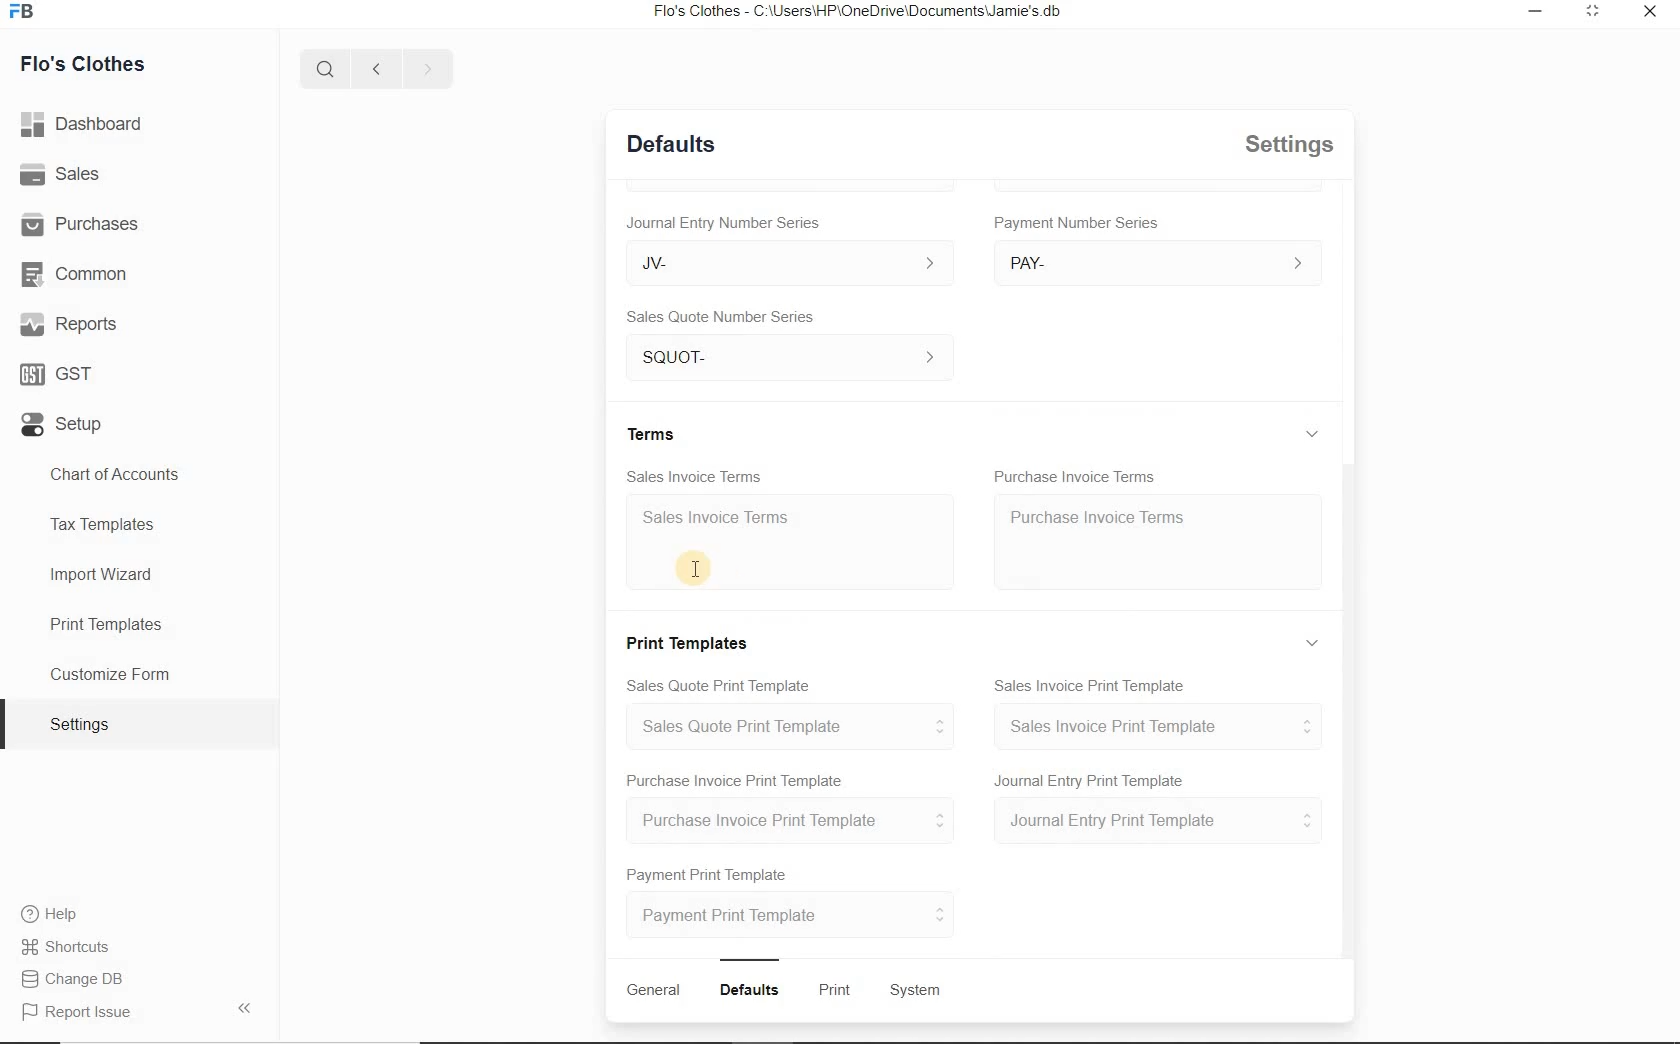 This screenshot has height=1044, width=1680. Describe the element at coordinates (855, 11) in the screenshot. I see `Flo's Clothes - C:\Users\HP'\OneDrive\Documents\Jamie's.db` at that location.